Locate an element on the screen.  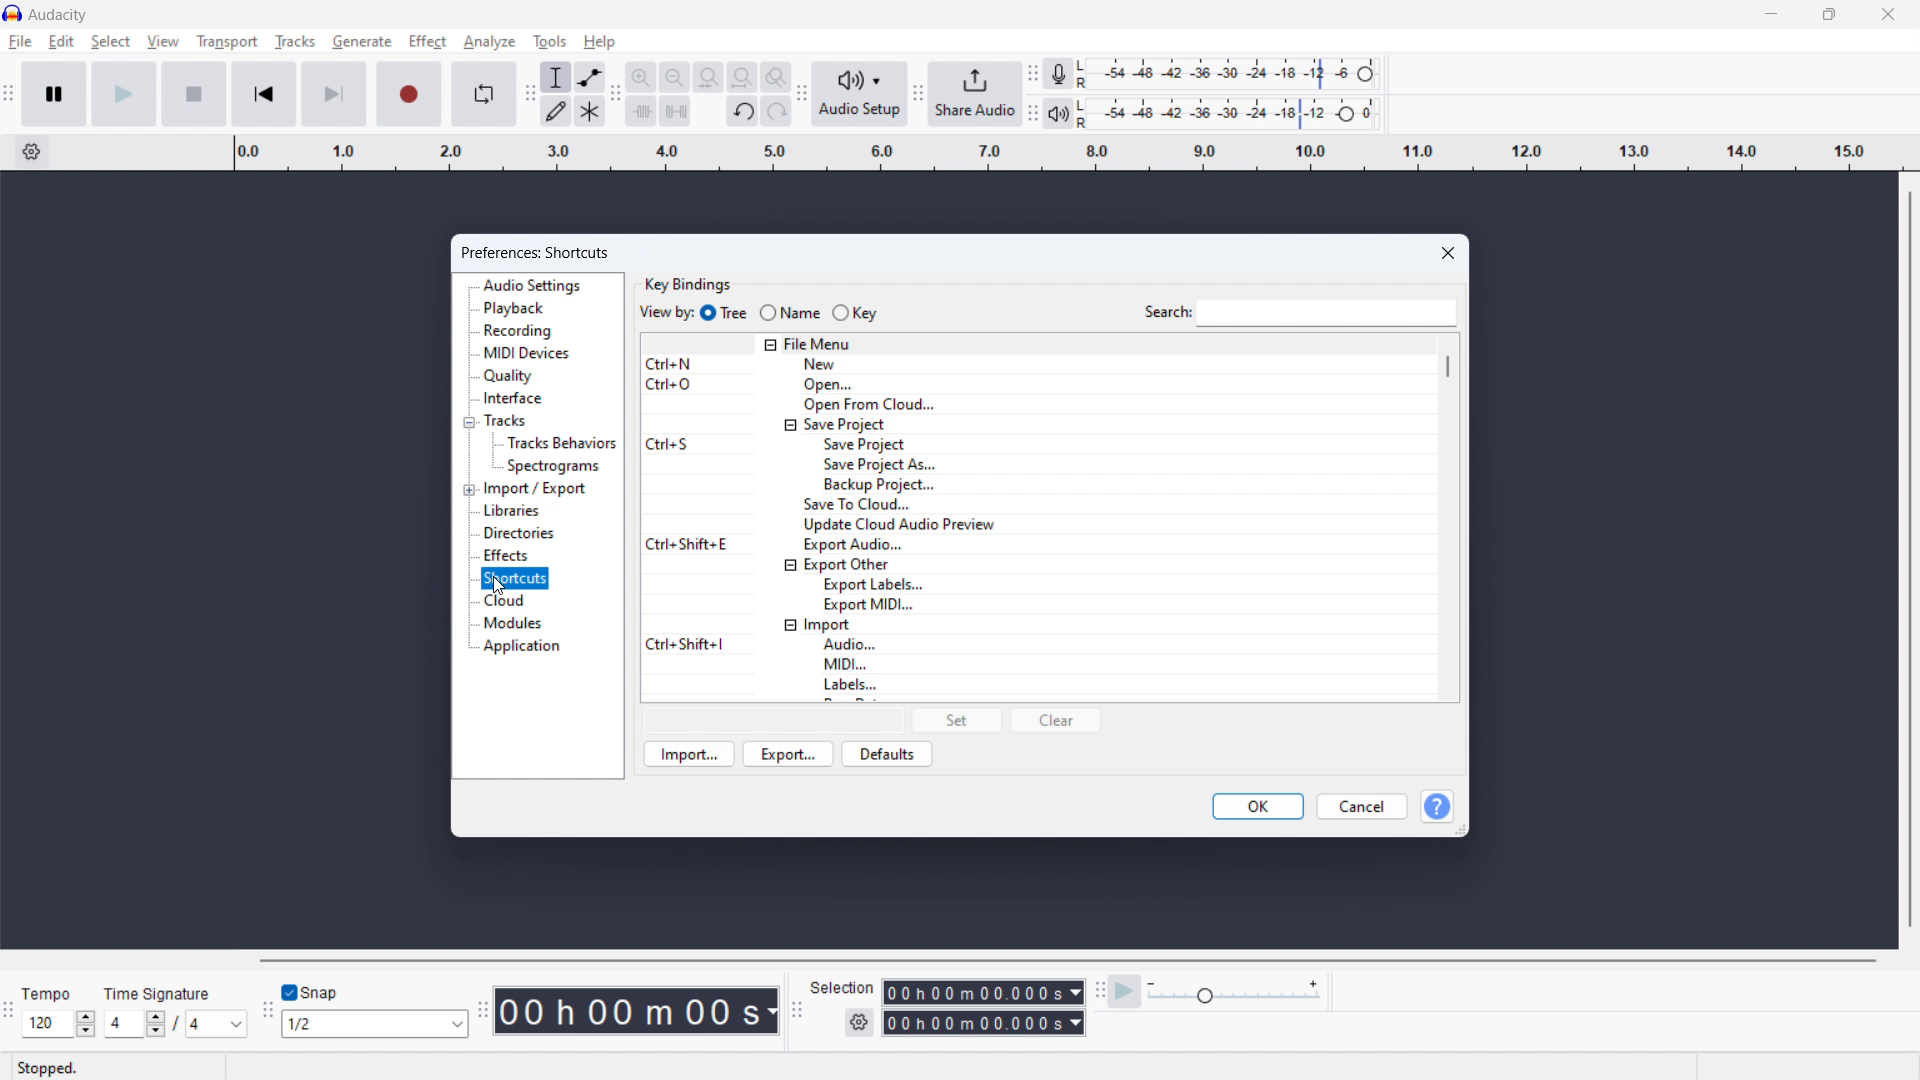
select is located at coordinates (111, 41).